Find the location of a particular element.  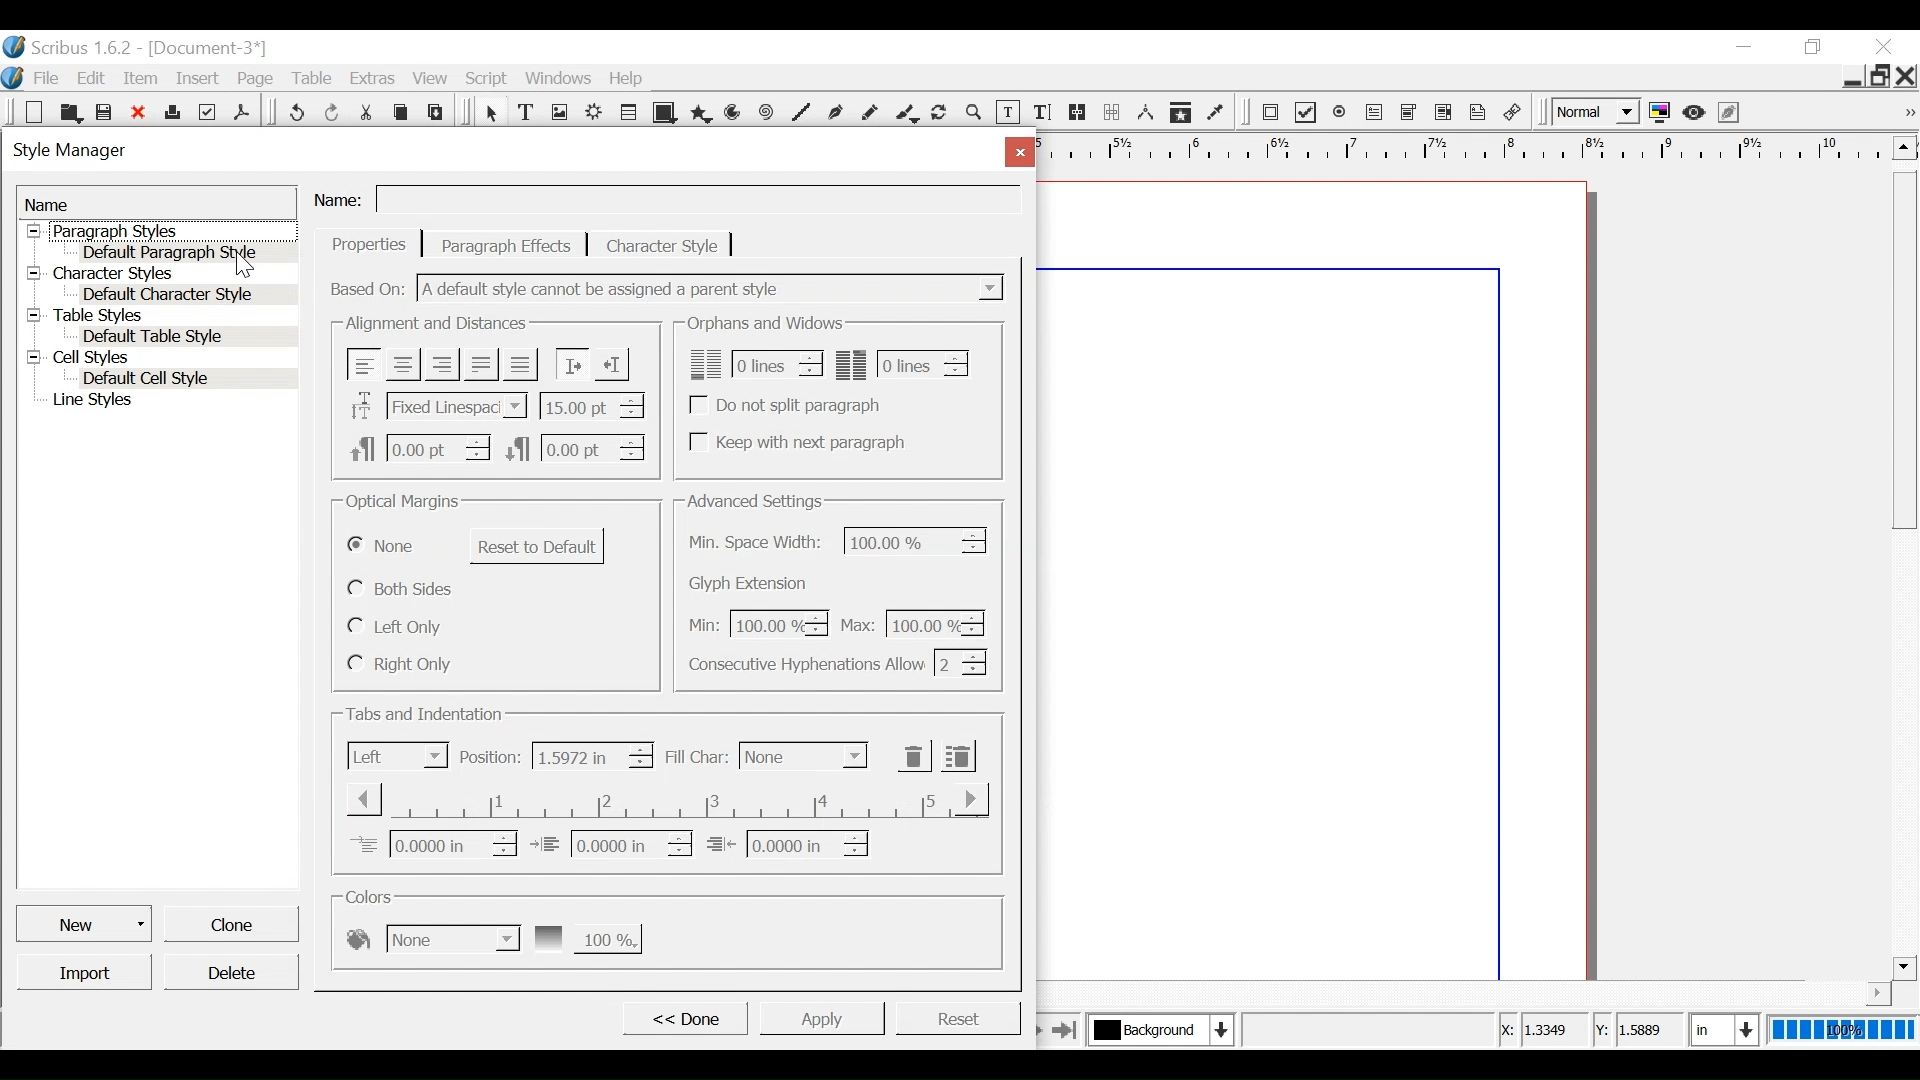

Bezier curve is located at coordinates (835, 115).